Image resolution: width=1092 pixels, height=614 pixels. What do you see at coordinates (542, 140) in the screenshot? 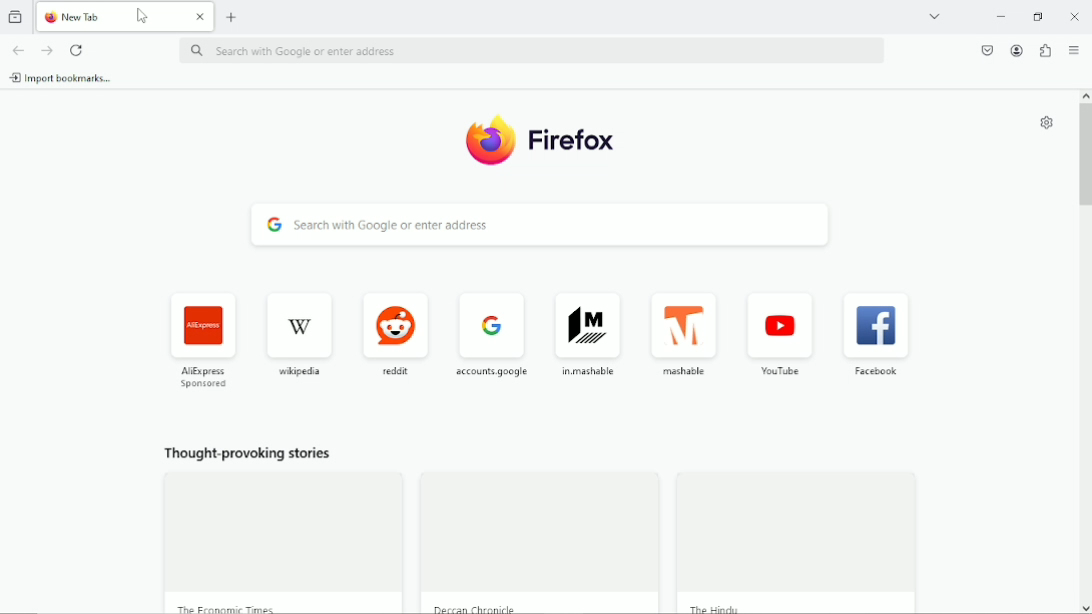
I see `Firefox` at bounding box center [542, 140].